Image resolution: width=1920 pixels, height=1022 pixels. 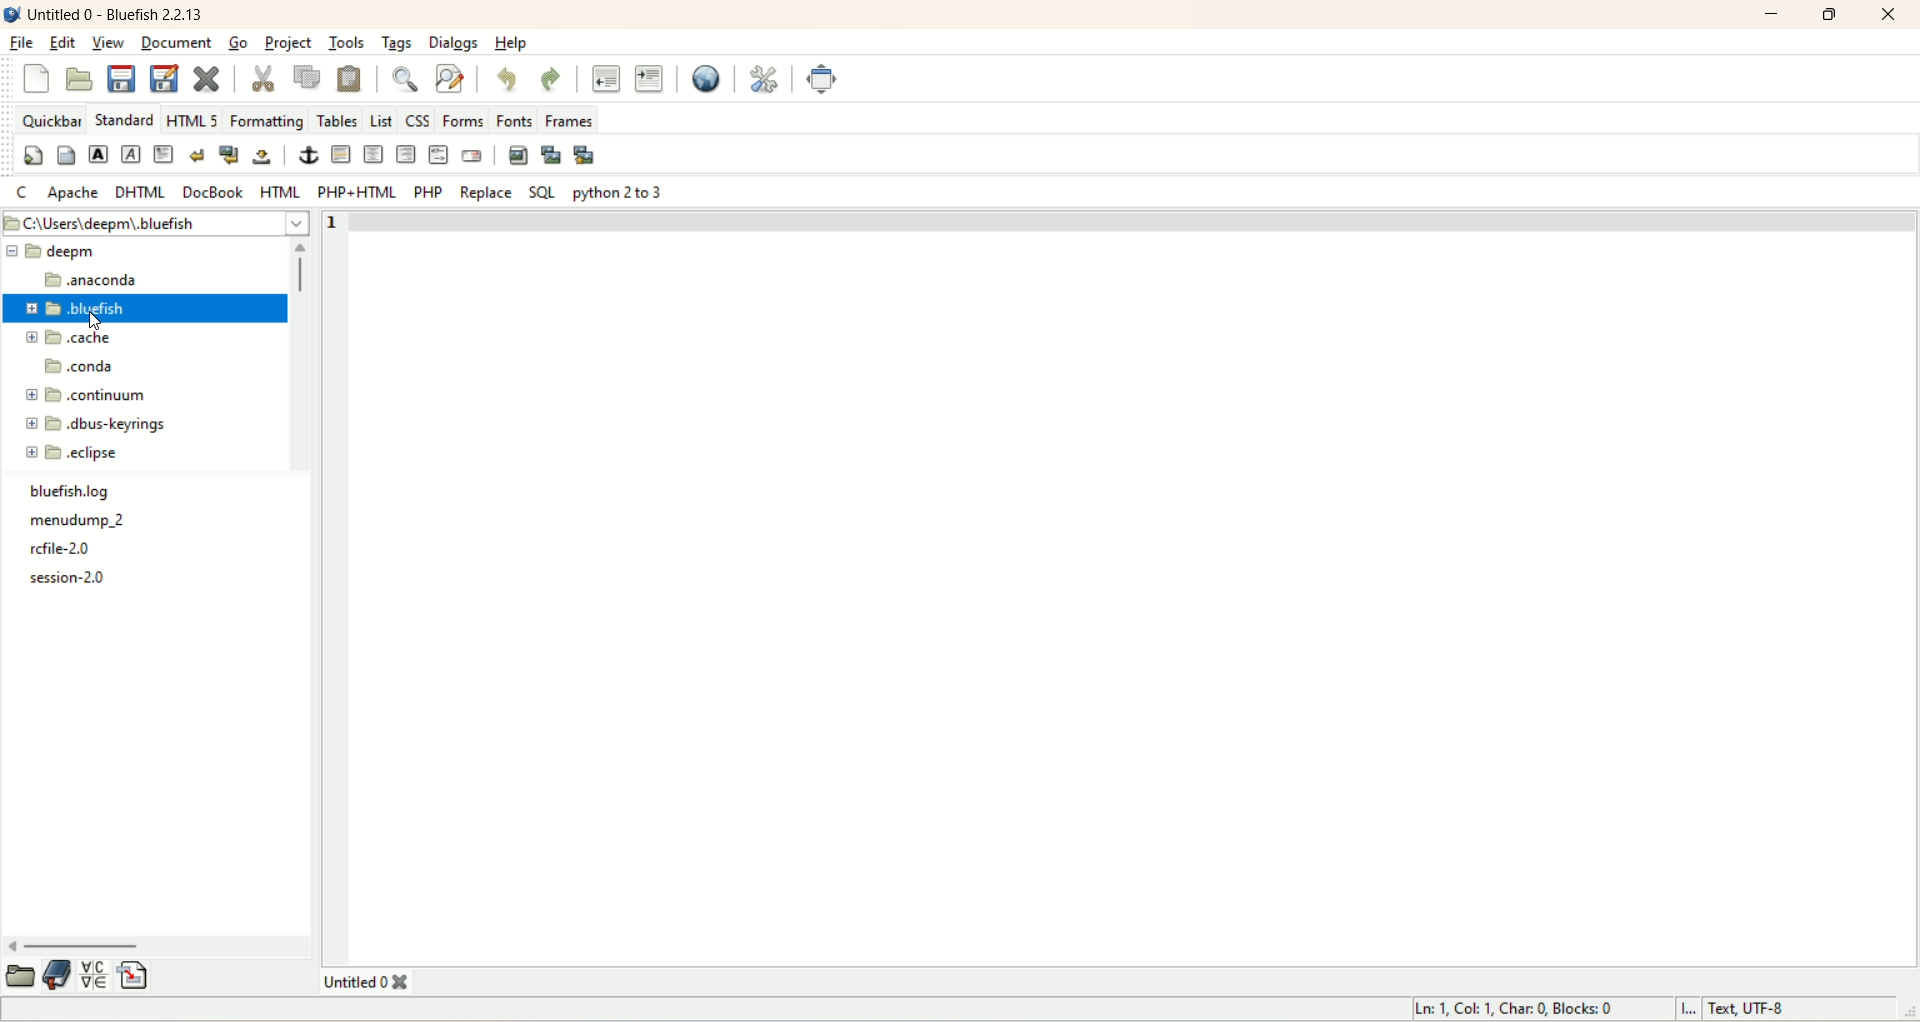 I want to click on open file, so click(x=81, y=79).